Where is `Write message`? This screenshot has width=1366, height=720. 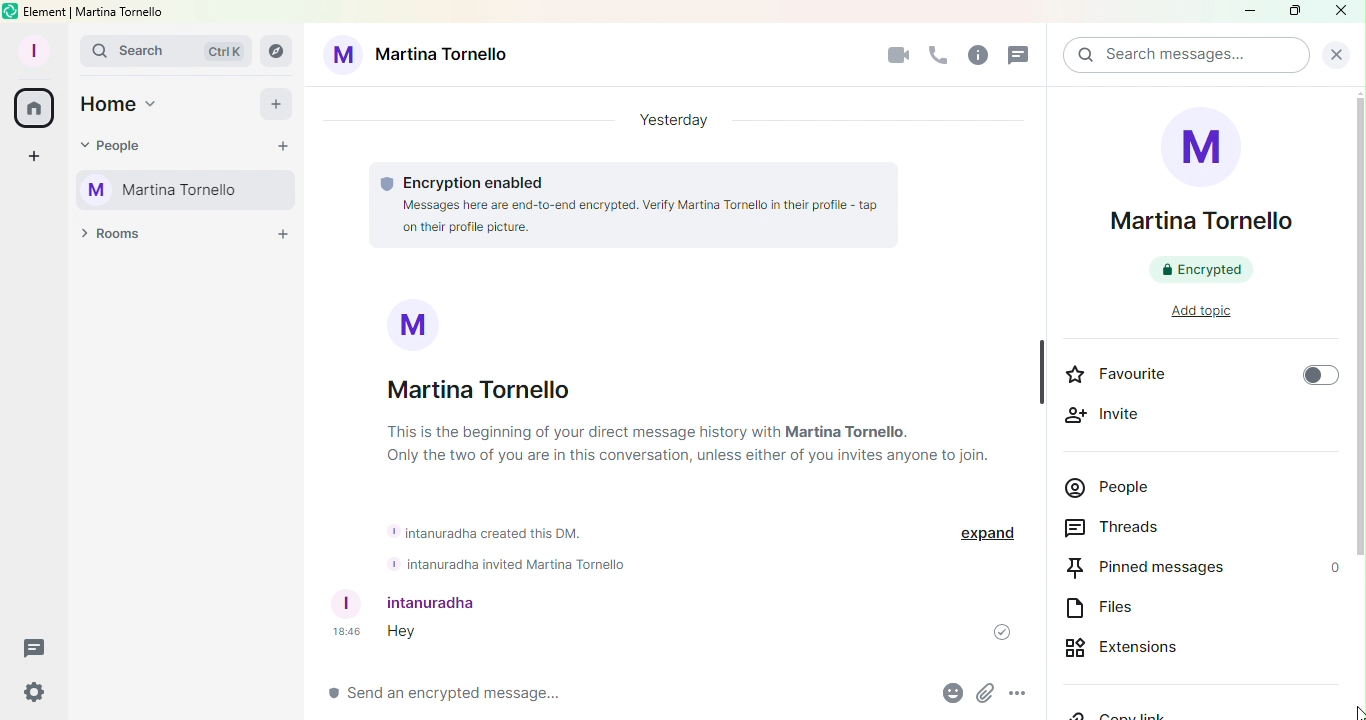 Write message is located at coordinates (629, 694).